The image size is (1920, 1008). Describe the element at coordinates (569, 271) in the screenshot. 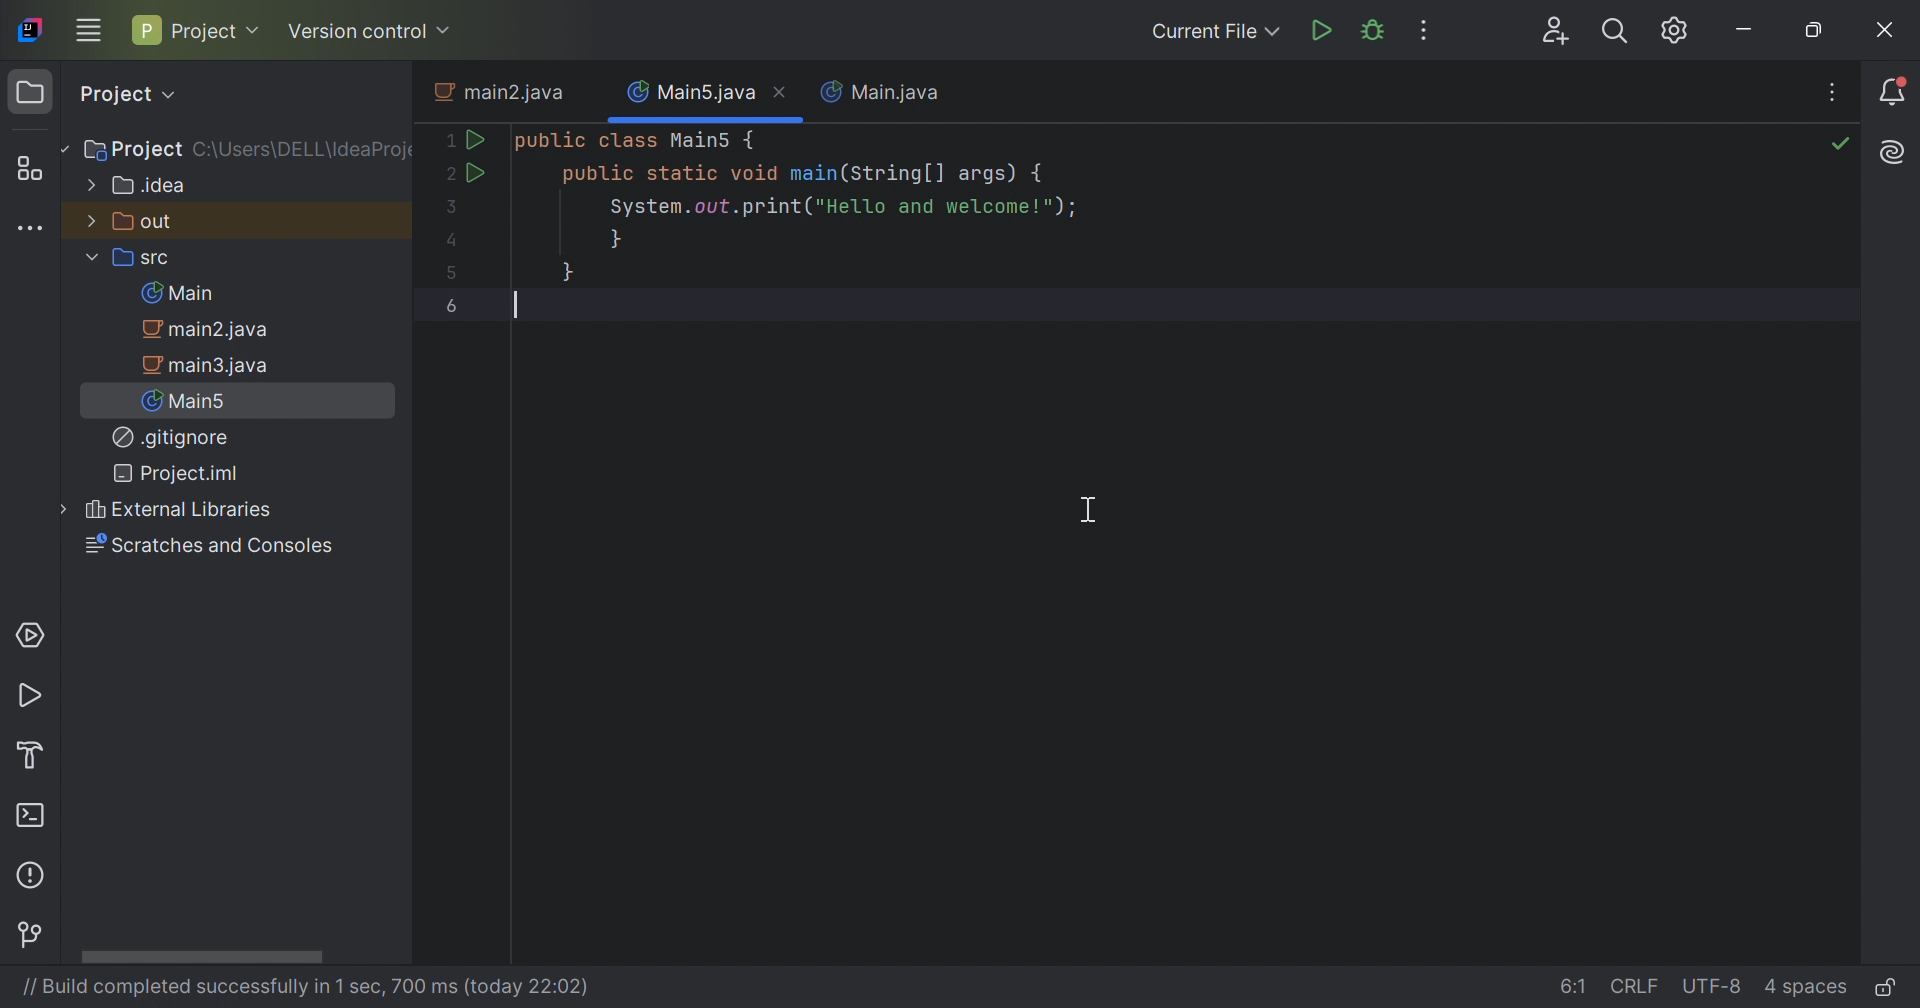

I see `}` at that location.